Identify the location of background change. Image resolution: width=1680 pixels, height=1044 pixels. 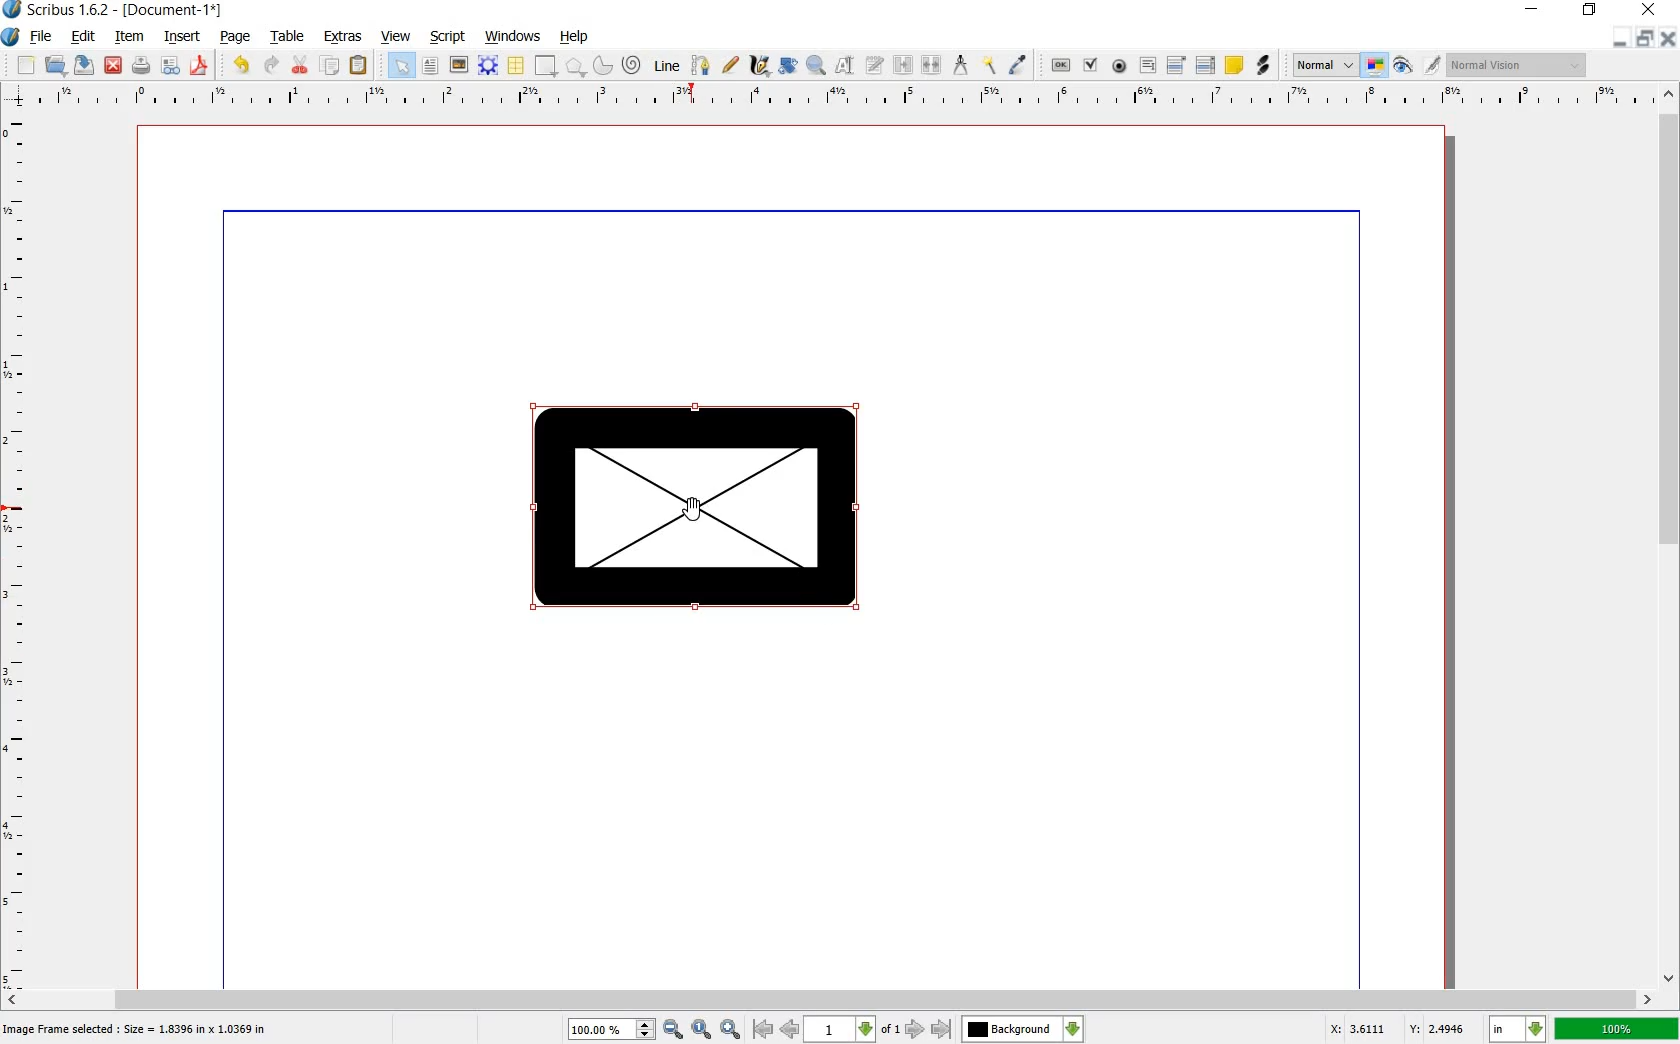
(1022, 1029).